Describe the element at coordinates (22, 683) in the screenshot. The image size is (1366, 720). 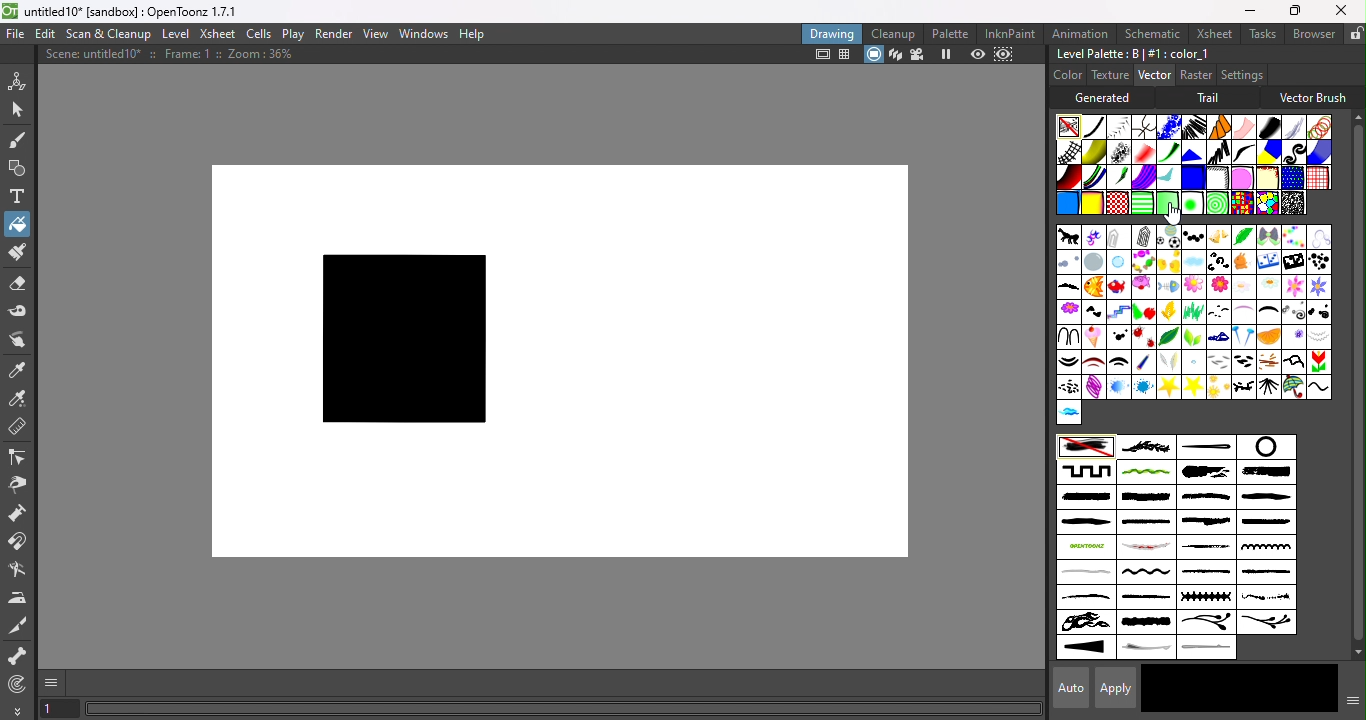
I see `Spiral tool` at that location.